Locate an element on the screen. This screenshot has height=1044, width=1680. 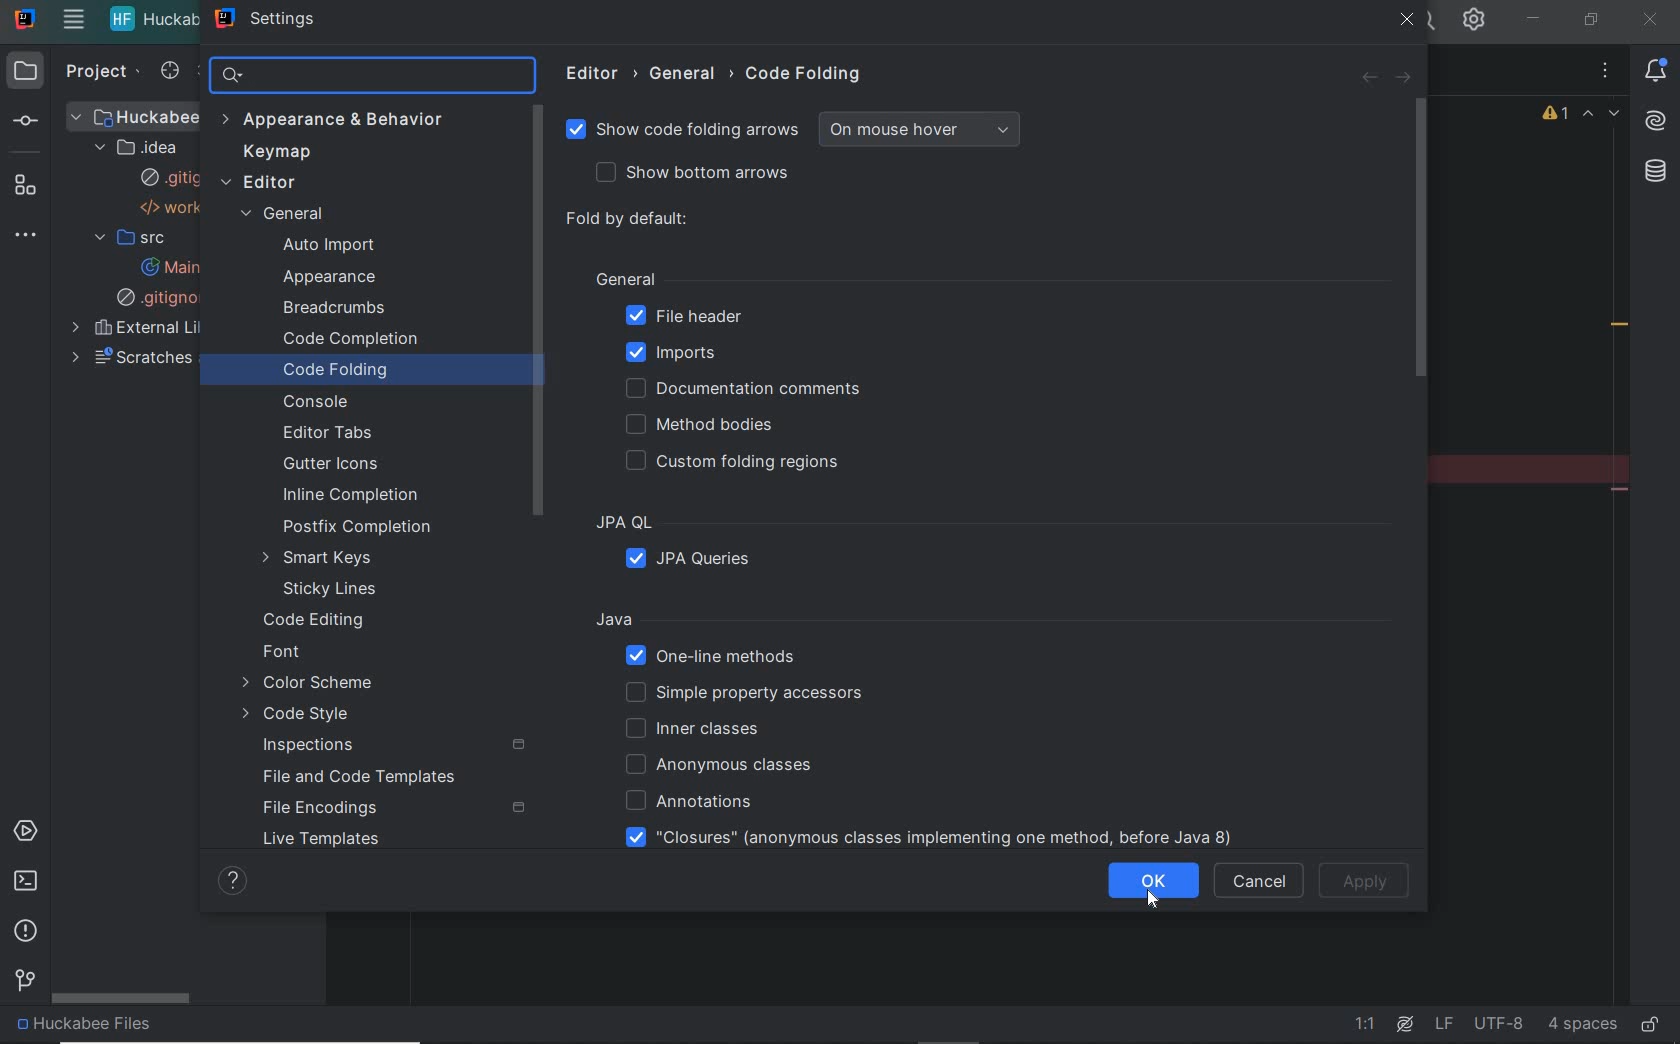
scrollbar is located at coordinates (123, 1000).